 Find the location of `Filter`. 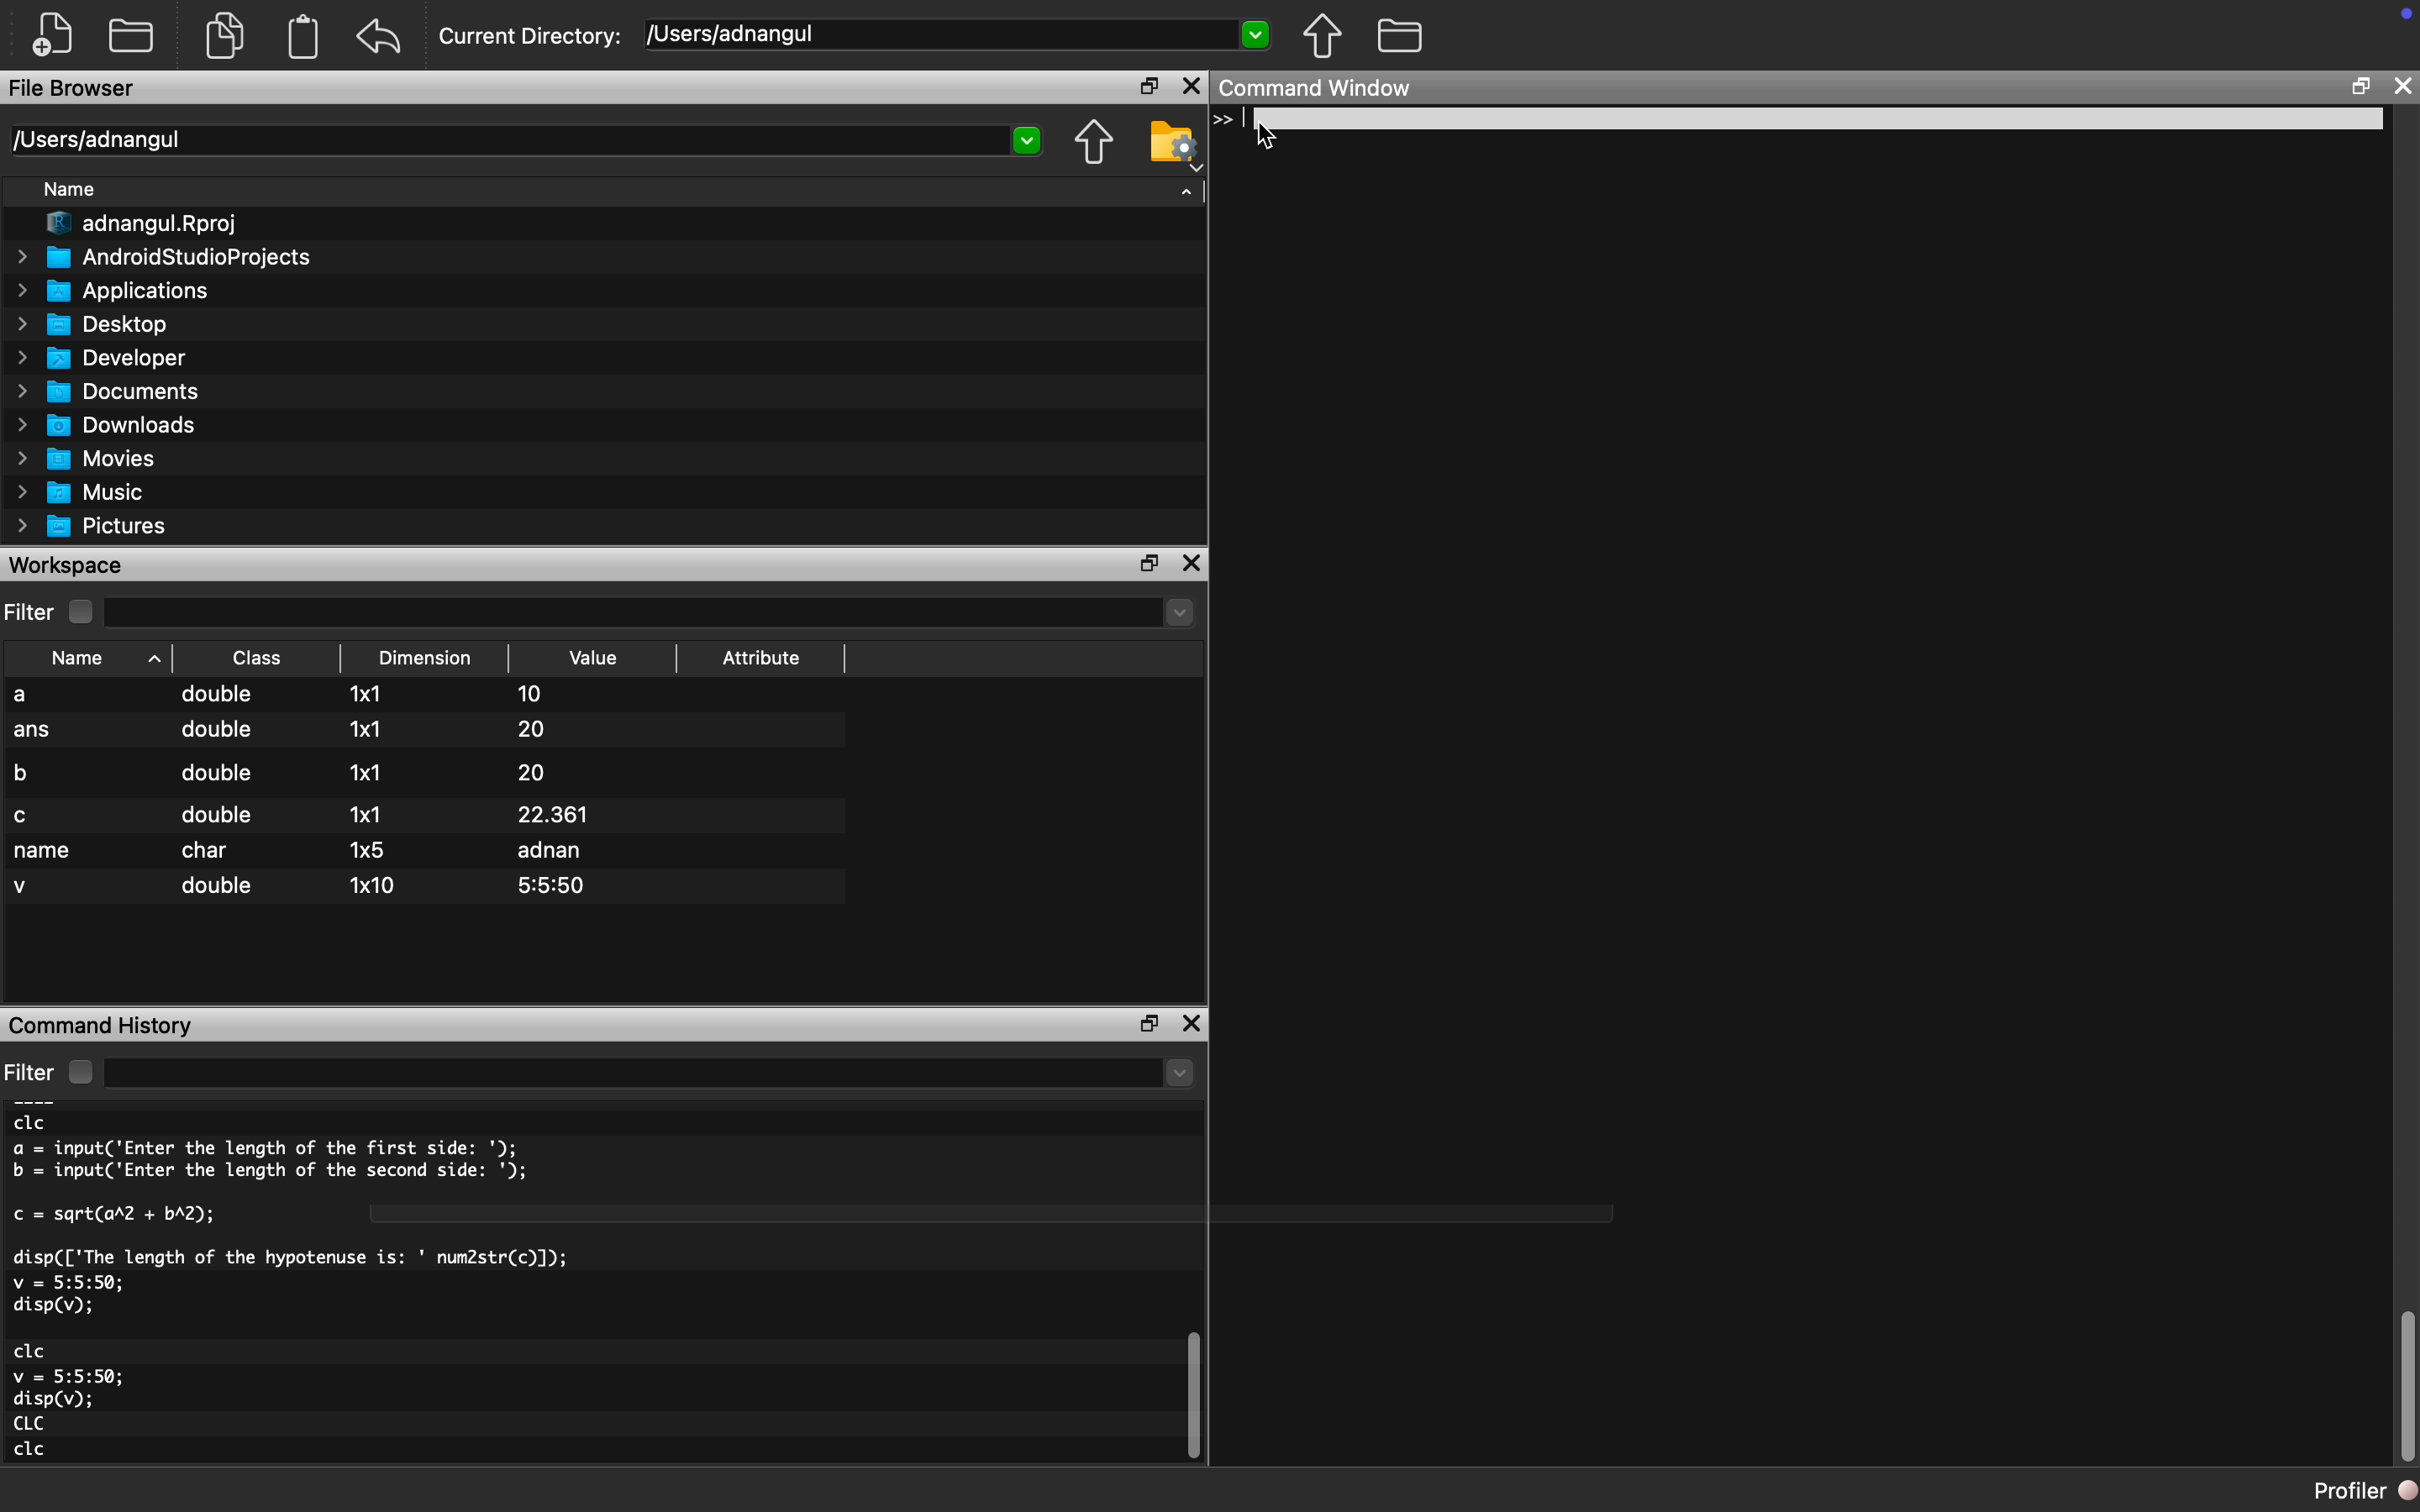

Filter is located at coordinates (57, 1069).